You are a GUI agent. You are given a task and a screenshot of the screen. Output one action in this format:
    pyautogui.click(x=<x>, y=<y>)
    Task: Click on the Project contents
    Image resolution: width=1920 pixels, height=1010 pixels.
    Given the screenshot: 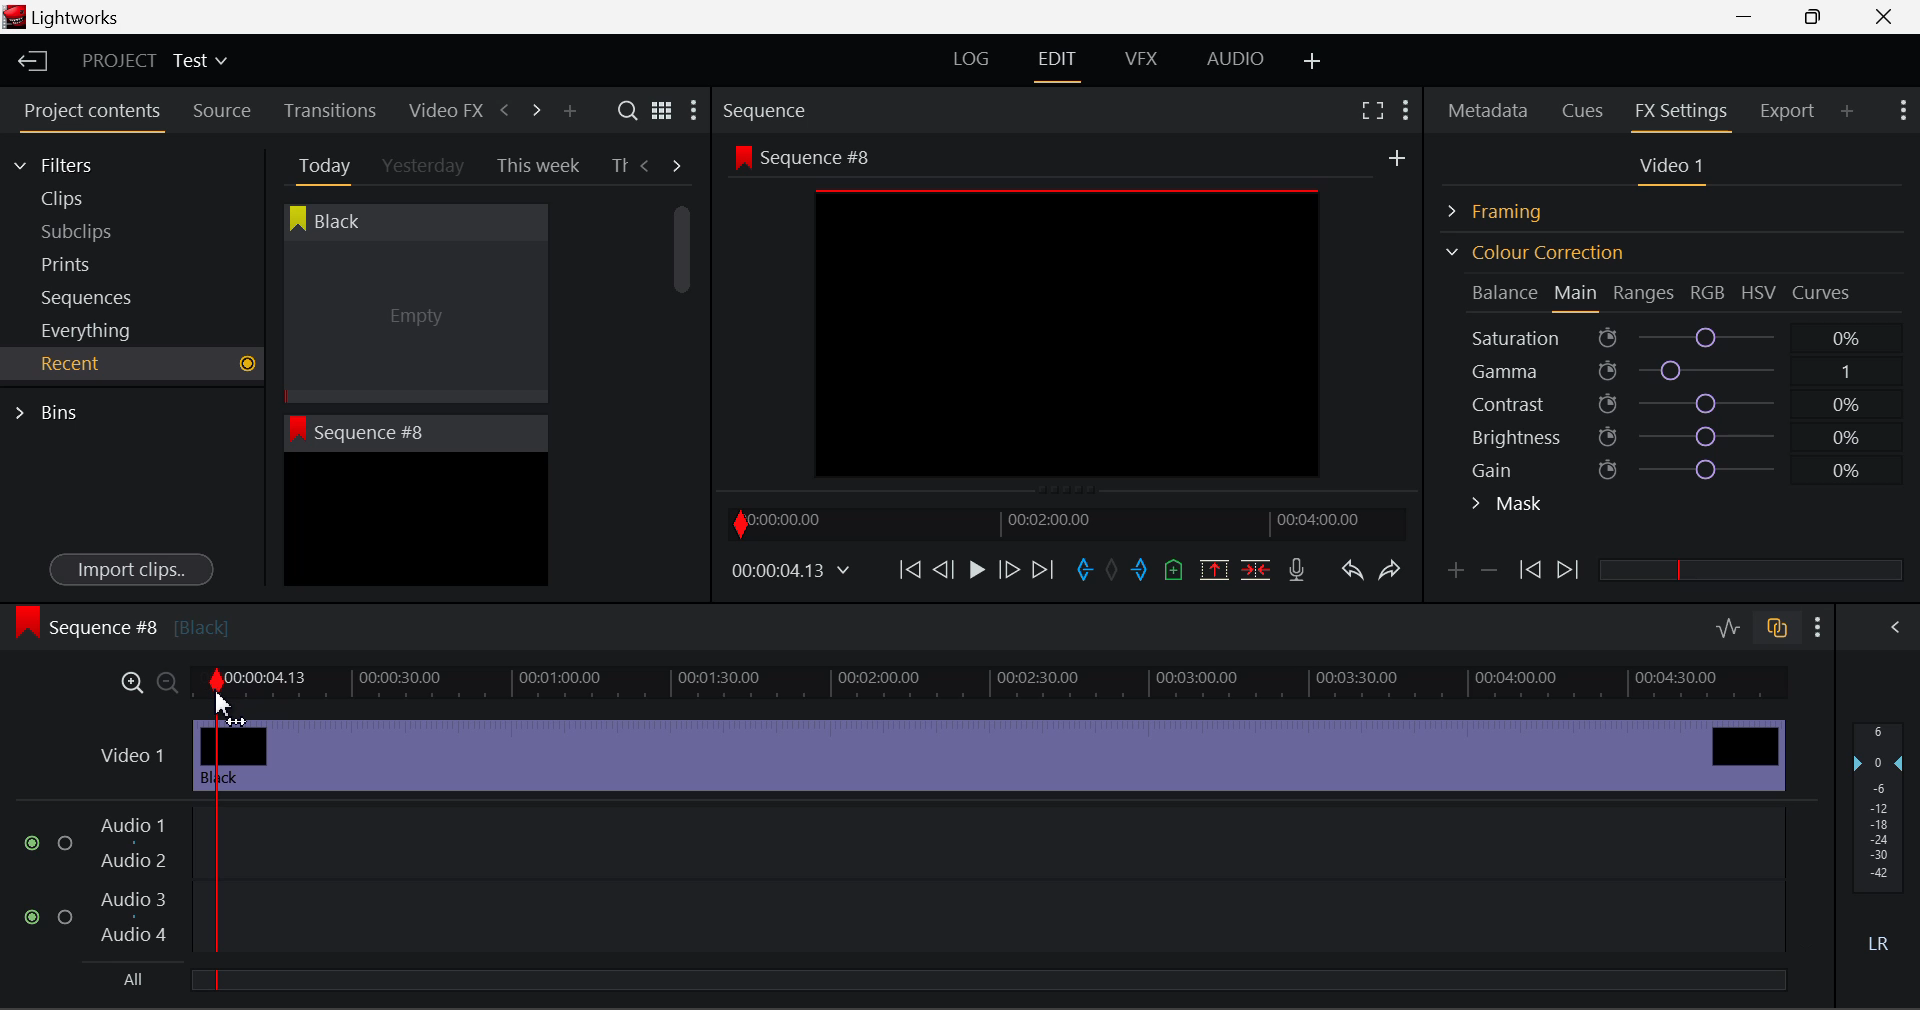 What is the action you would take?
    pyautogui.click(x=91, y=115)
    